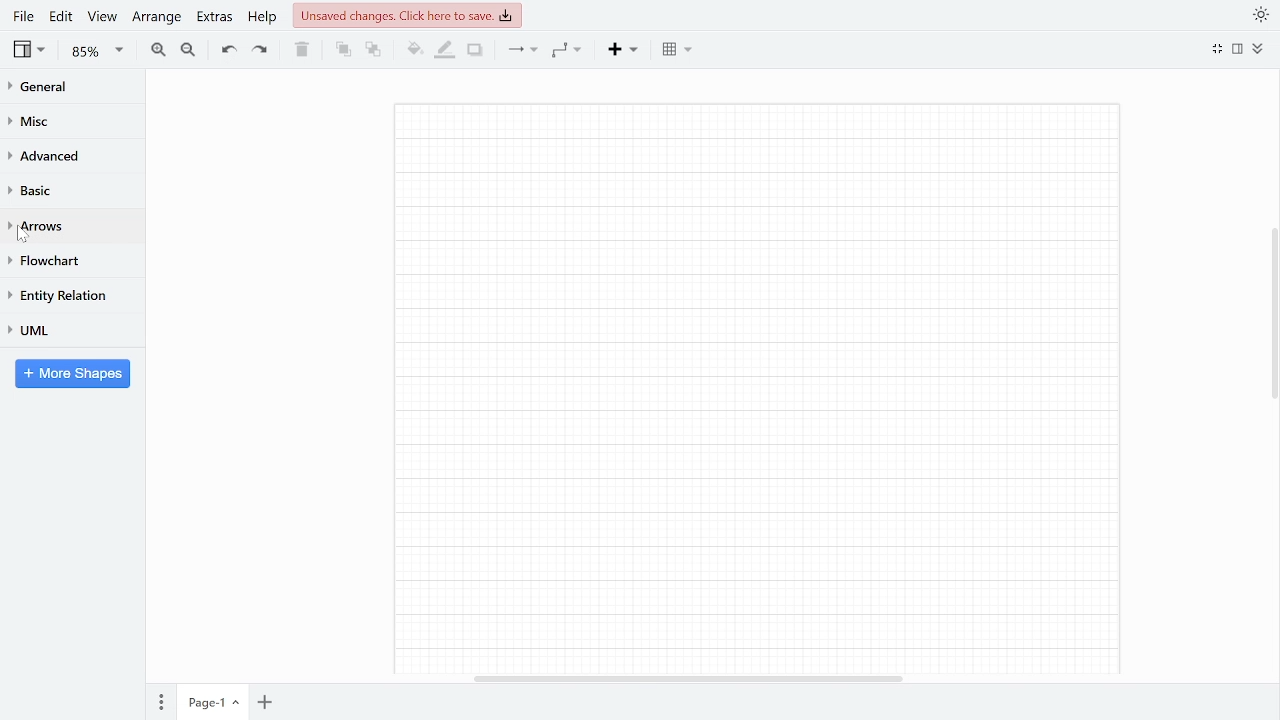 The width and height of the screenshot is (1280, 720). What do you see at coordinates (625, 50) in the screenshot?
I see `Insert` at bounding box center [625, 50].